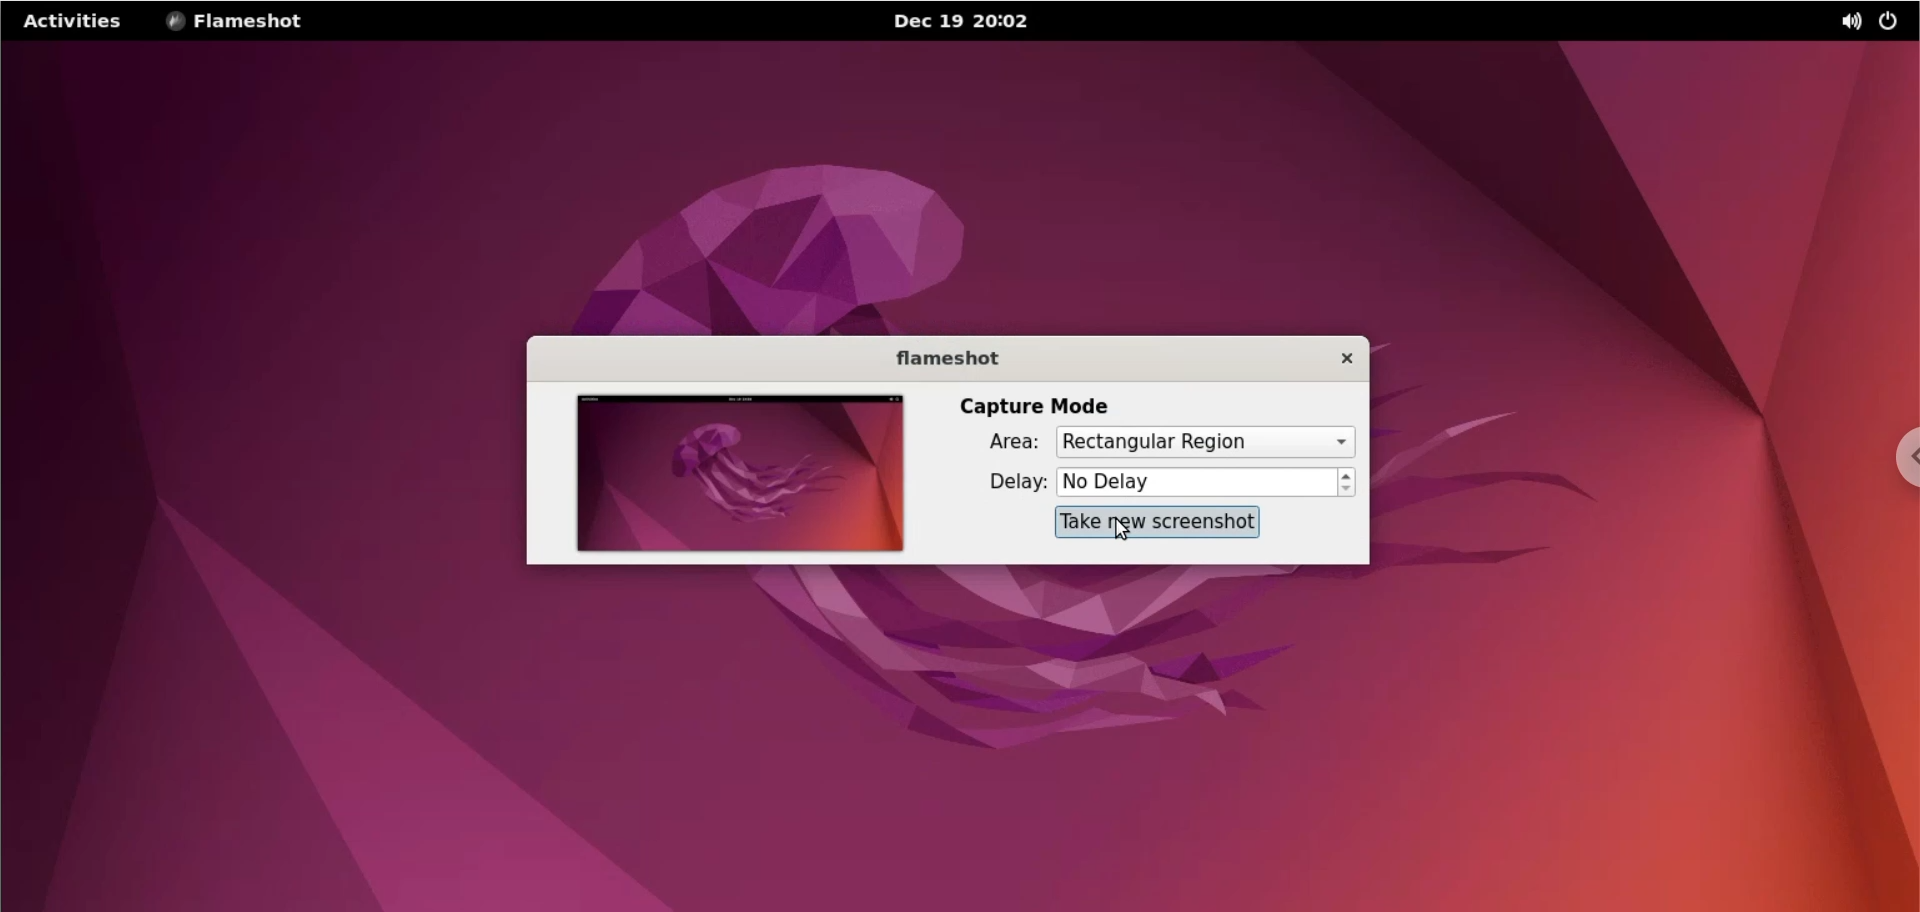 The width and height of the screenshot is (1920, 912). Describe the element at coordinates (1004, 483) in the screenshot. I see `delay` at that location.